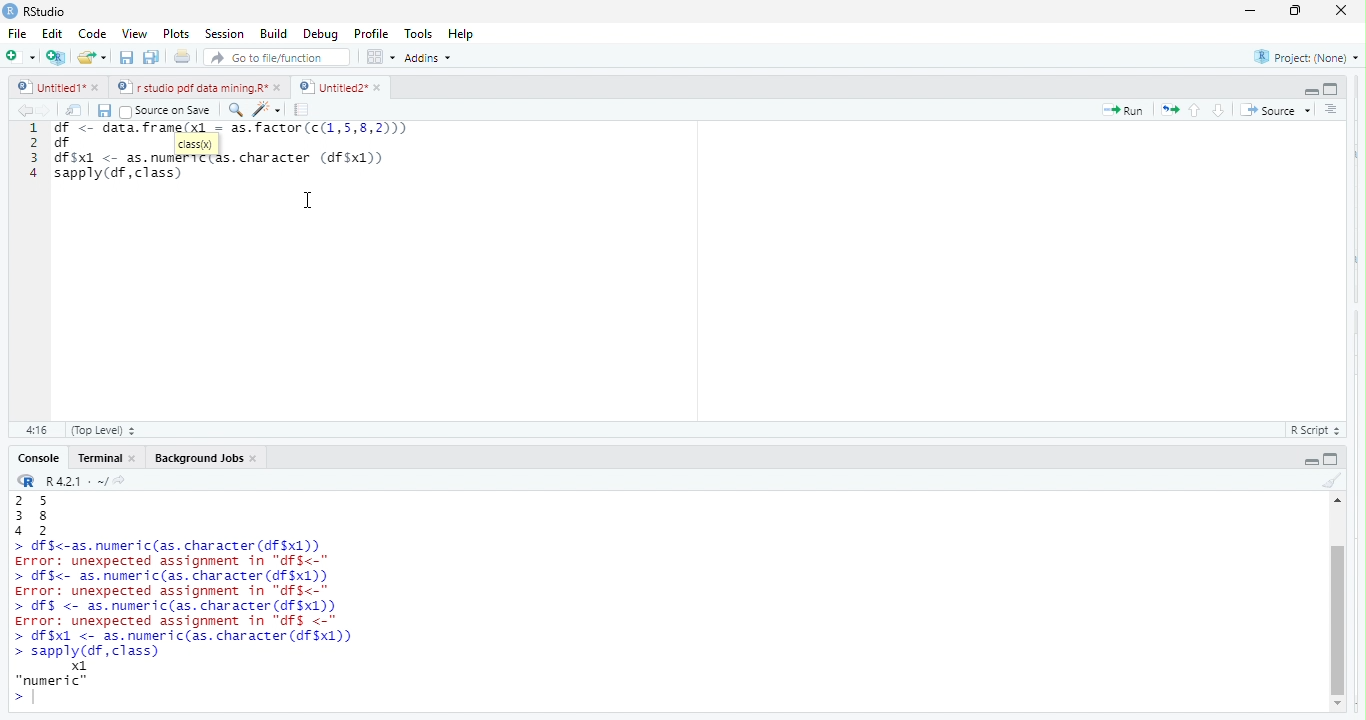 This screenshot has height=720, width=1366. What do you see at coordinates (135, 460) in the screenshot?
I see `close` at bounding box center [135, 460].